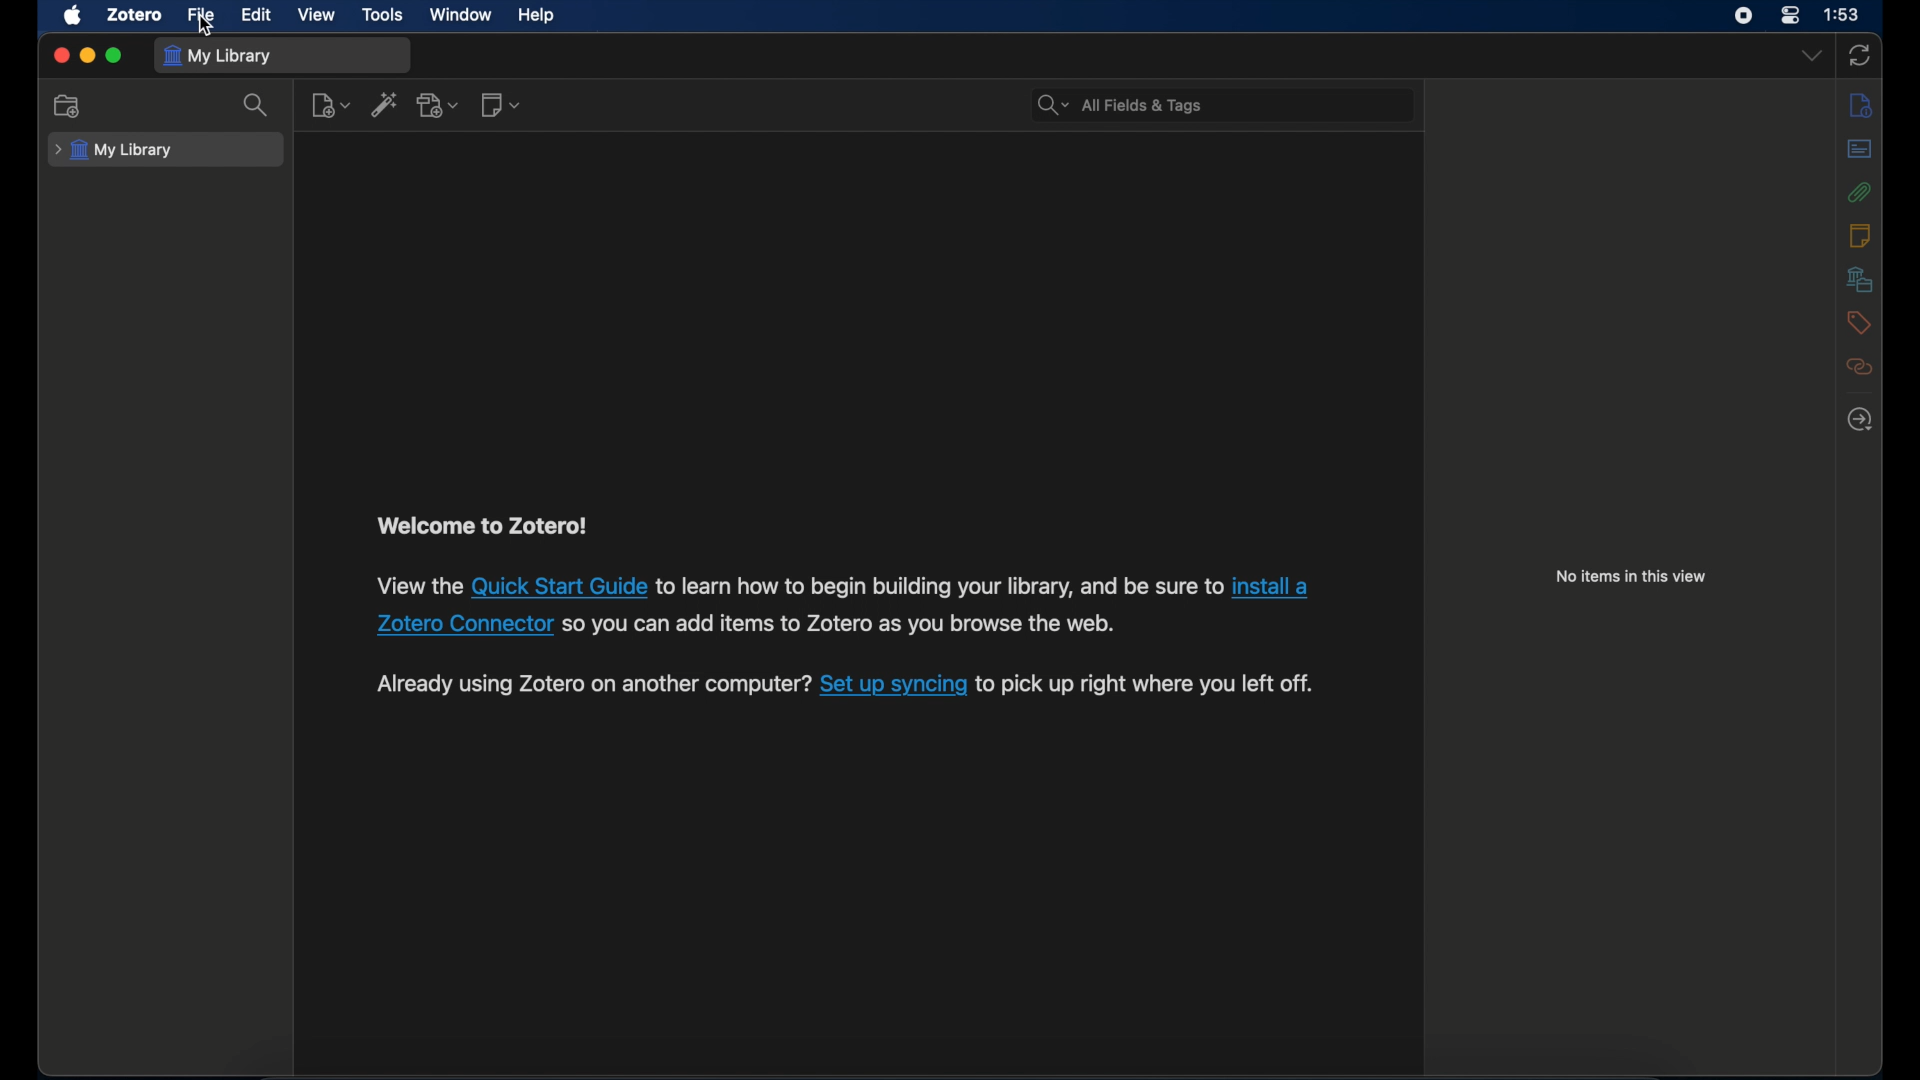  I want to click on add item by identifier, so click(386, 104).